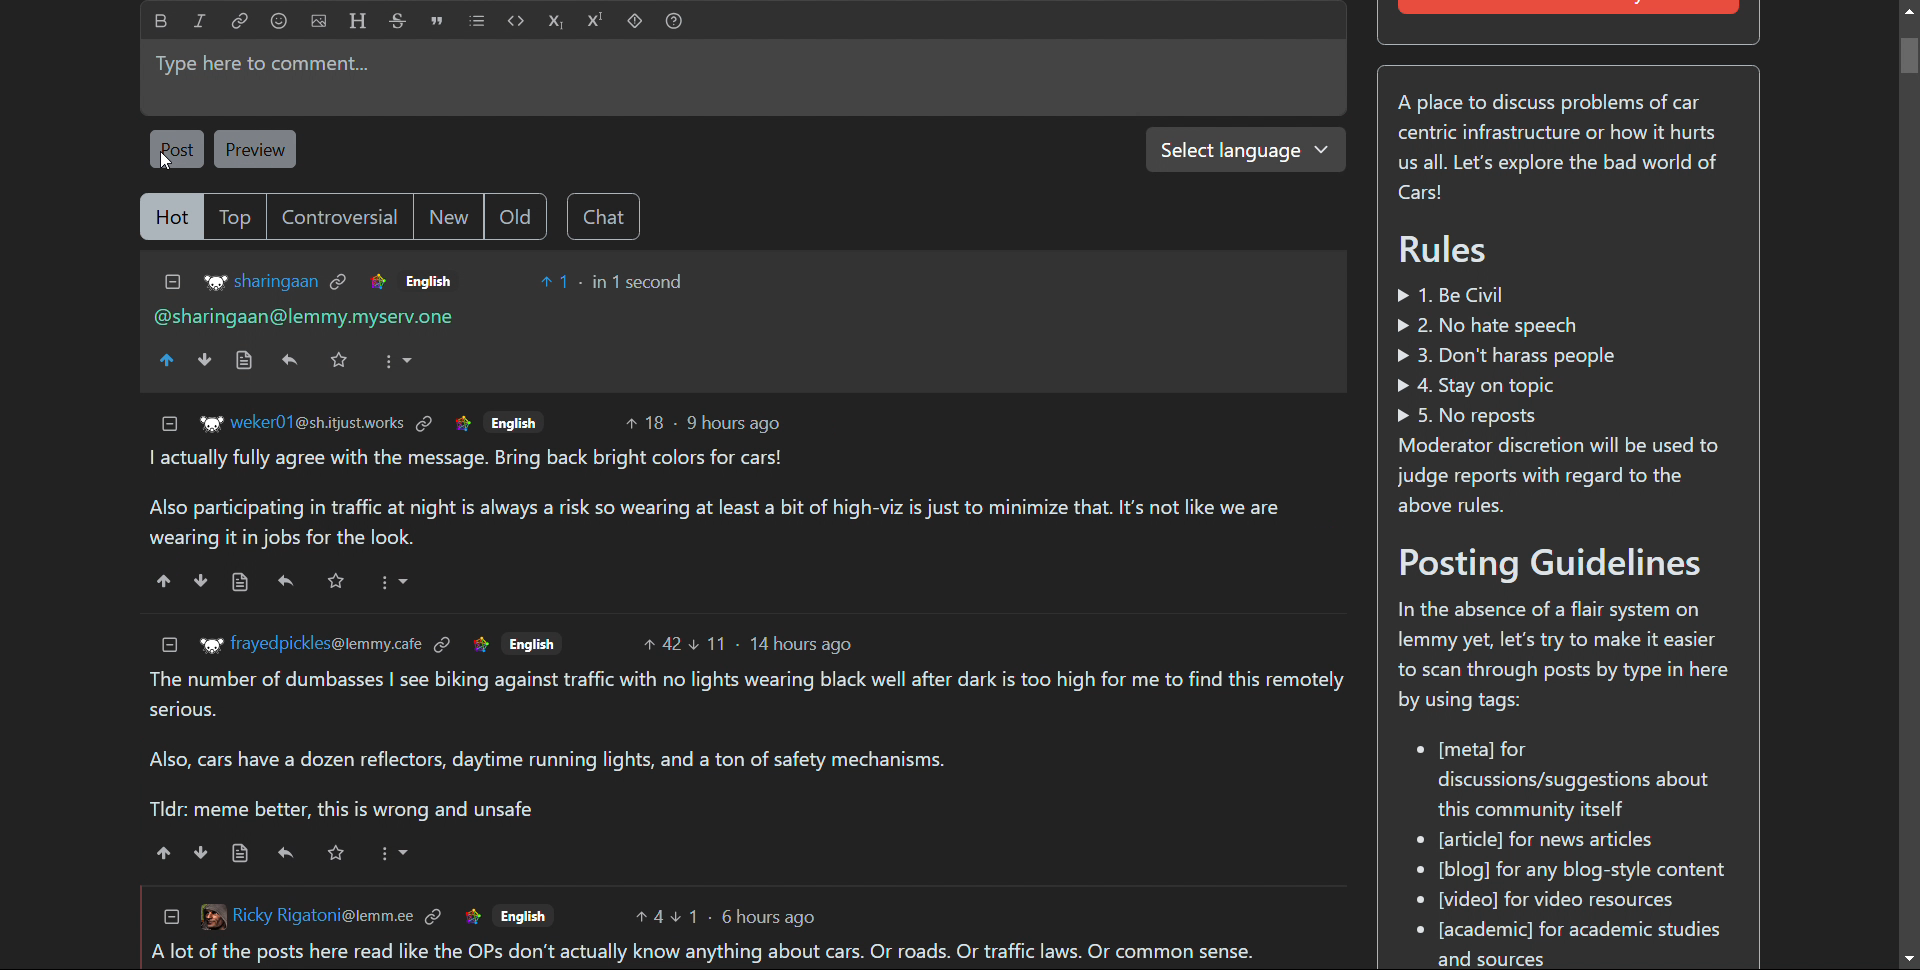 The height and width of the screenshot is (970, 1920). I want to click on view source, so click(240, 581).